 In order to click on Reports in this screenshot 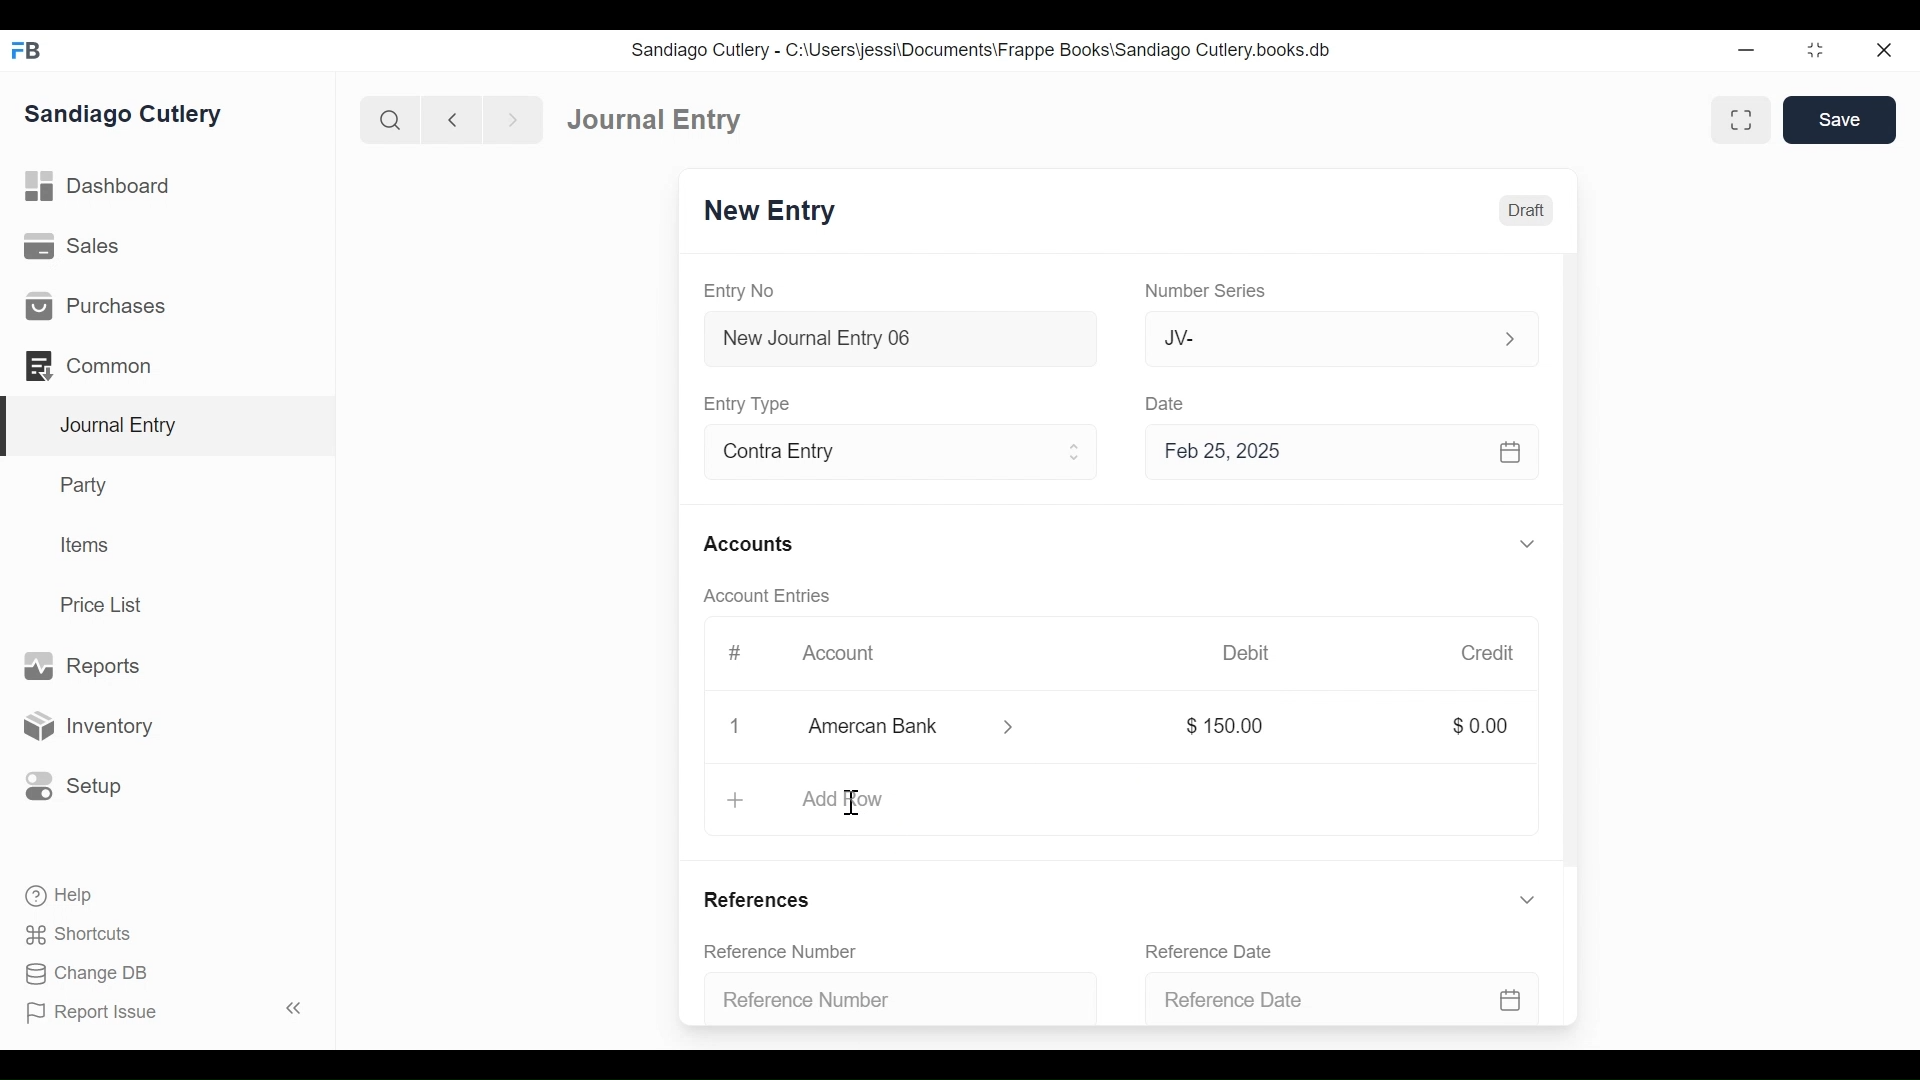, I will do `click(81, 667)`.